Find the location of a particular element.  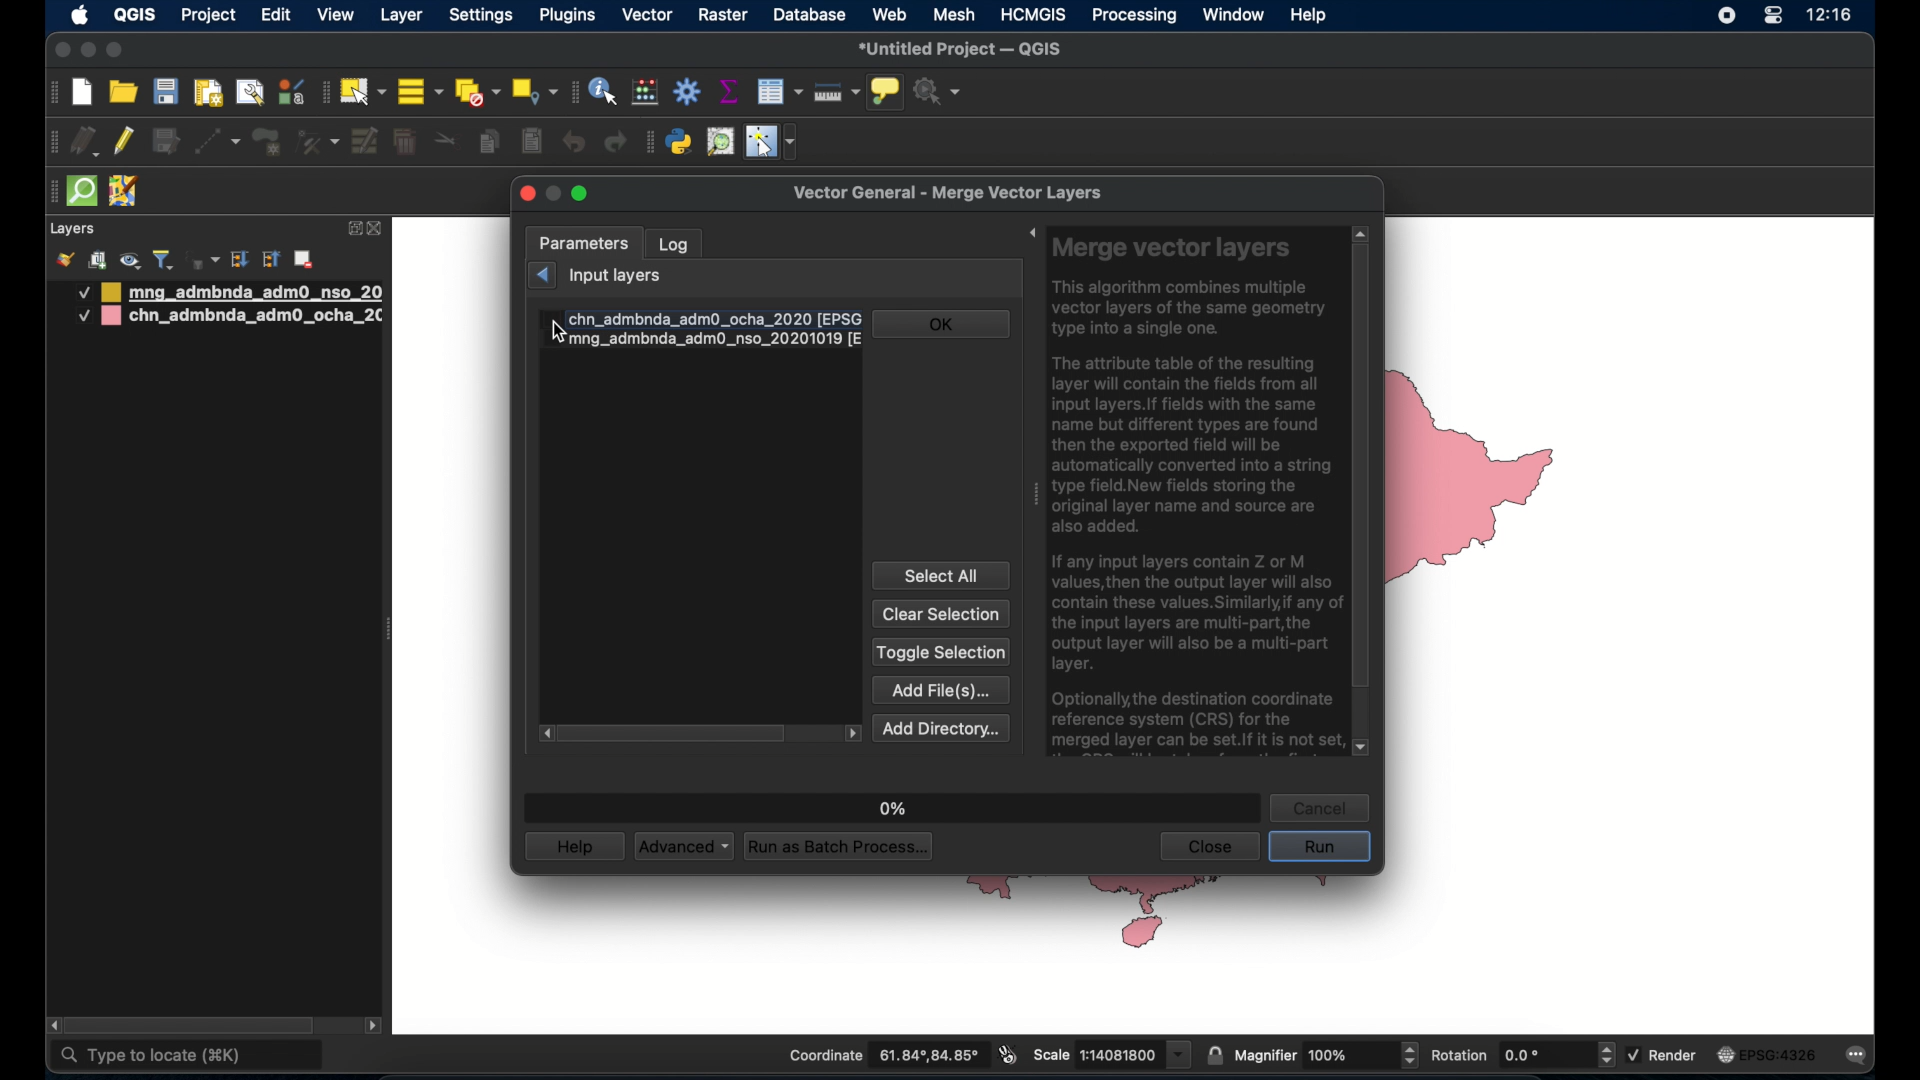

show statistical summary is located at coordinates (727, 91).